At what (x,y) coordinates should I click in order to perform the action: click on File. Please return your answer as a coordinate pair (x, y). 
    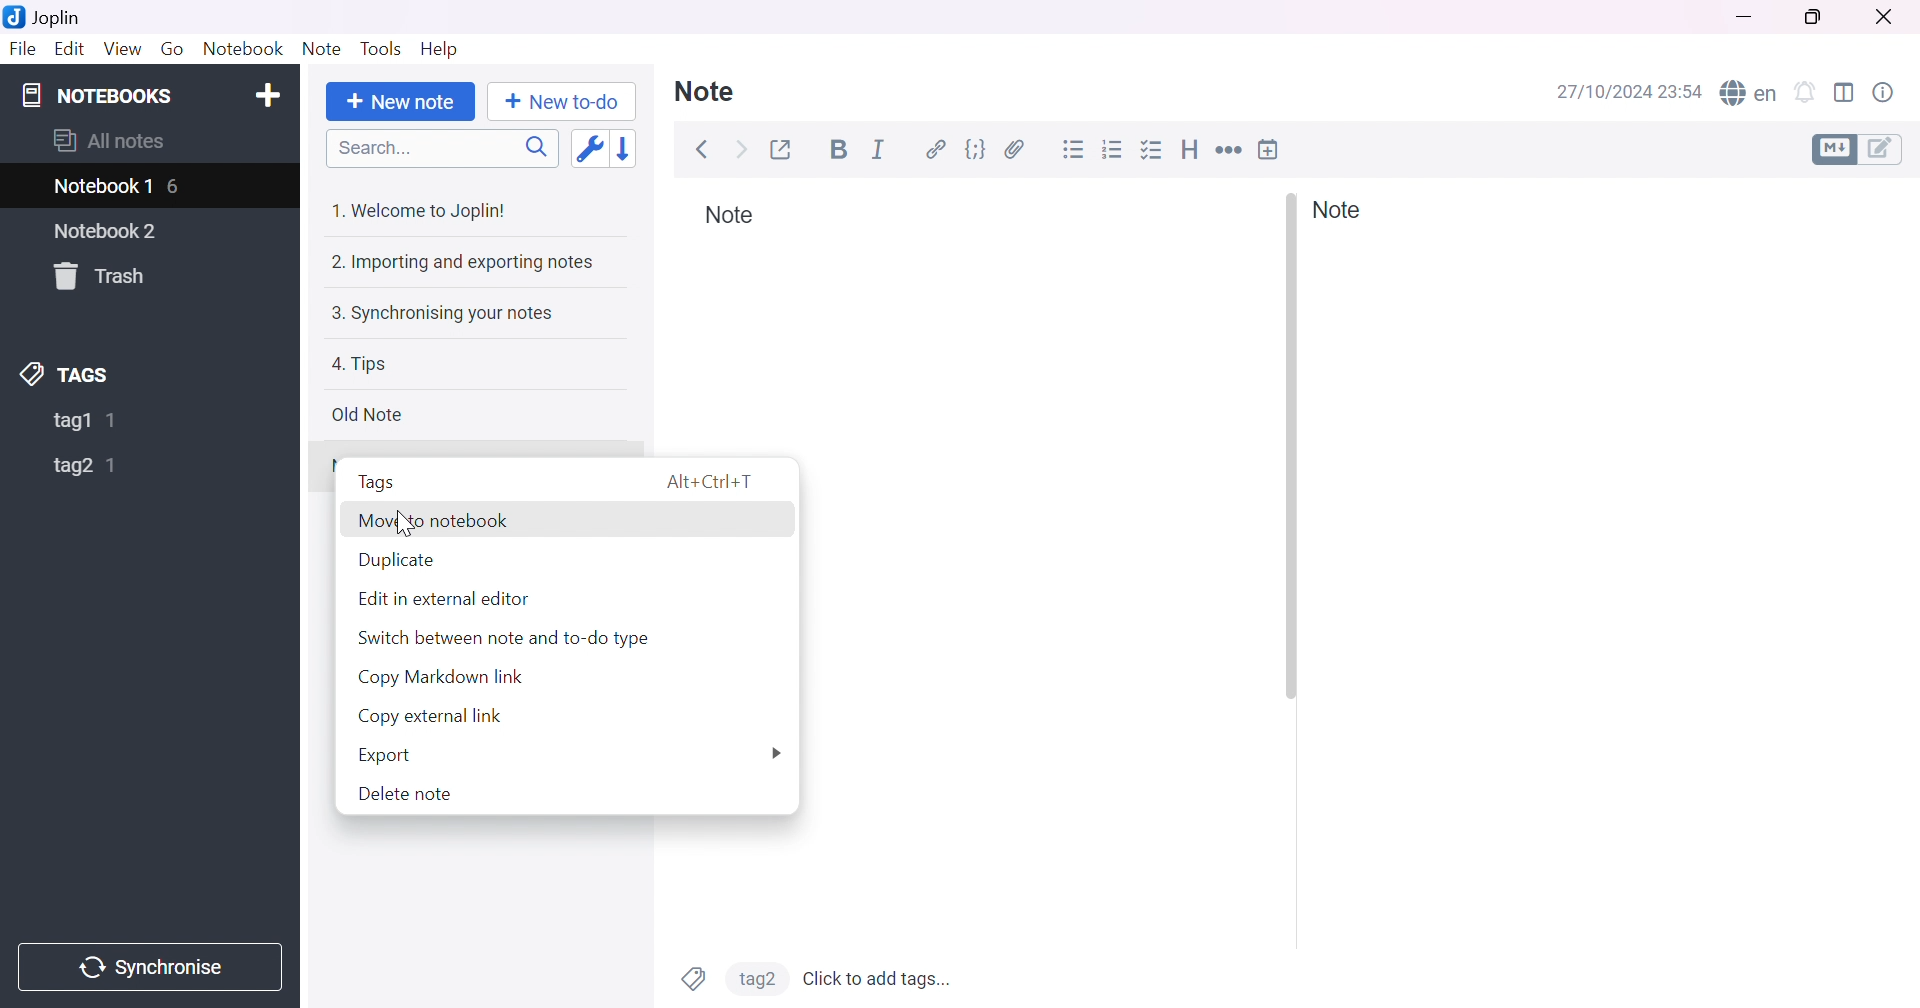
    Looking at the image, I should click on (20, 49).